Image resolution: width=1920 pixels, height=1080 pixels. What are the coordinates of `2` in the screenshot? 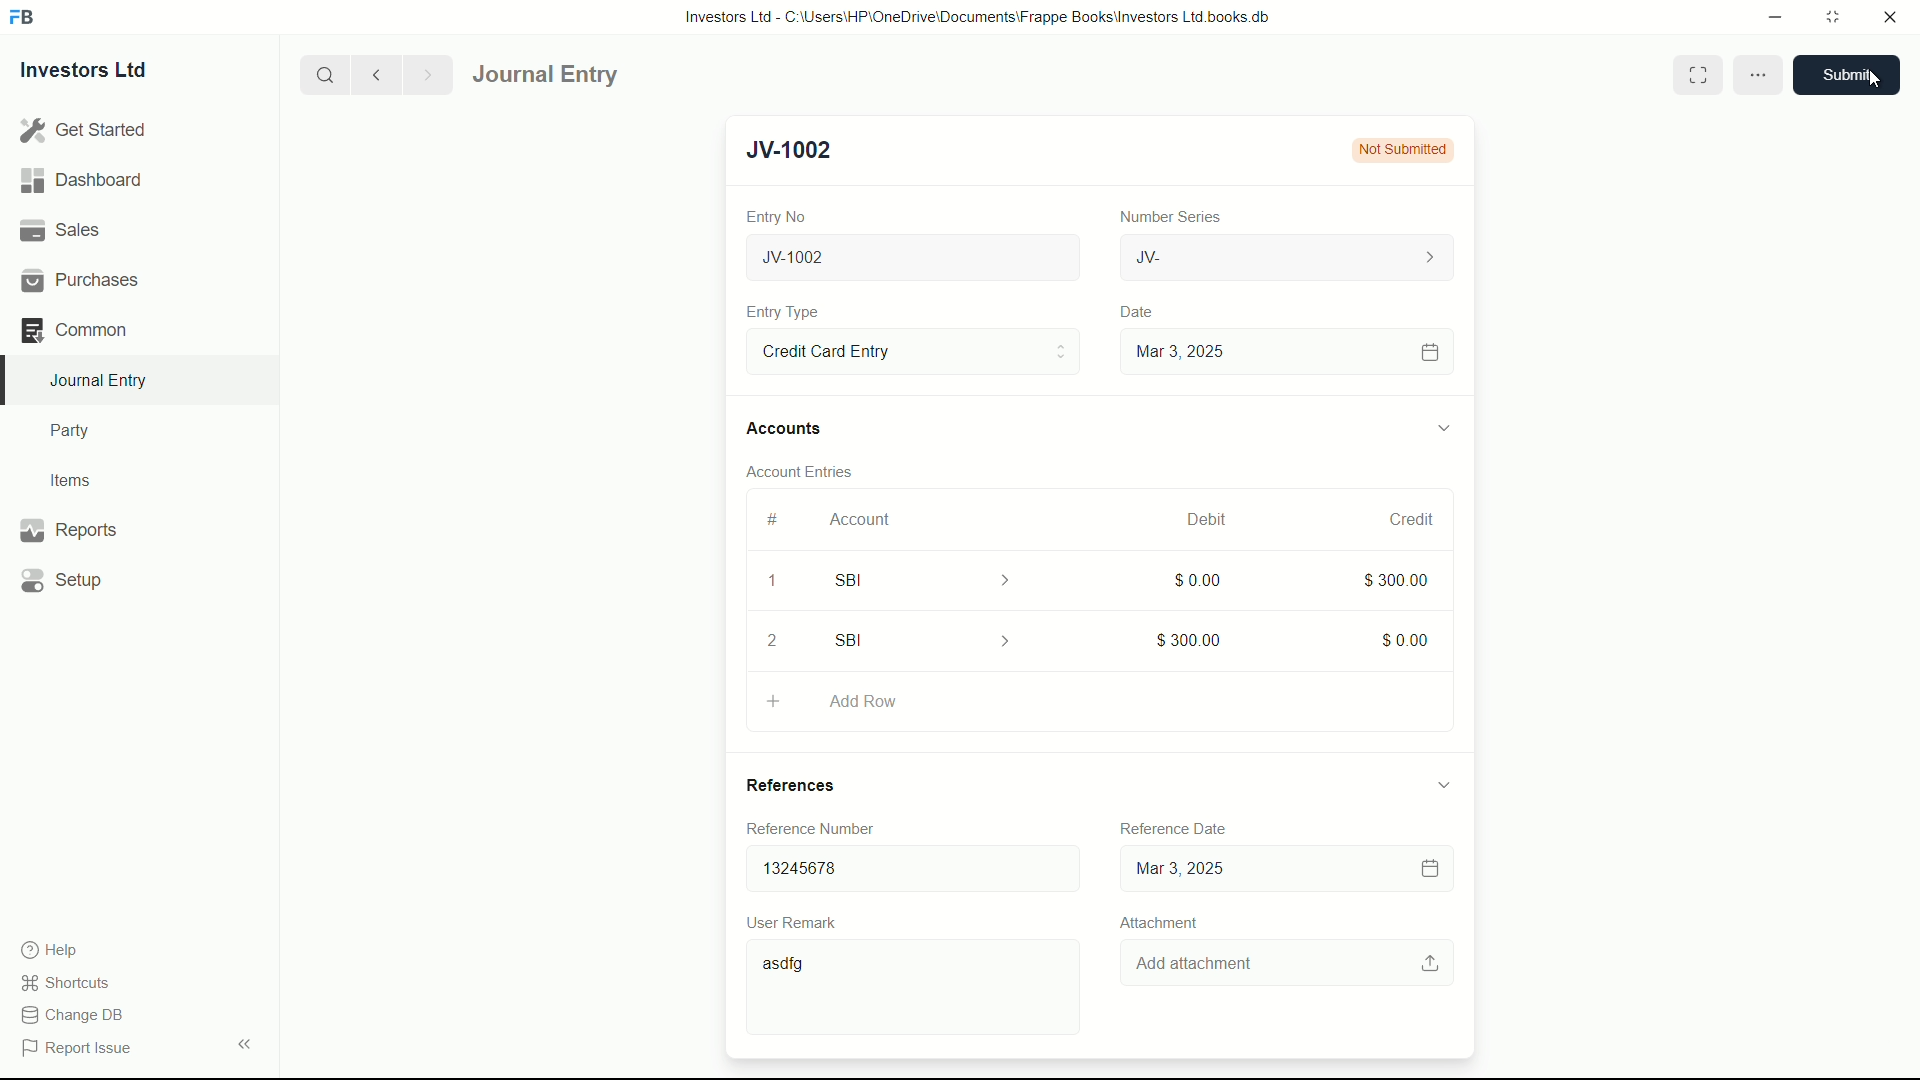 It's located at (779, 640).